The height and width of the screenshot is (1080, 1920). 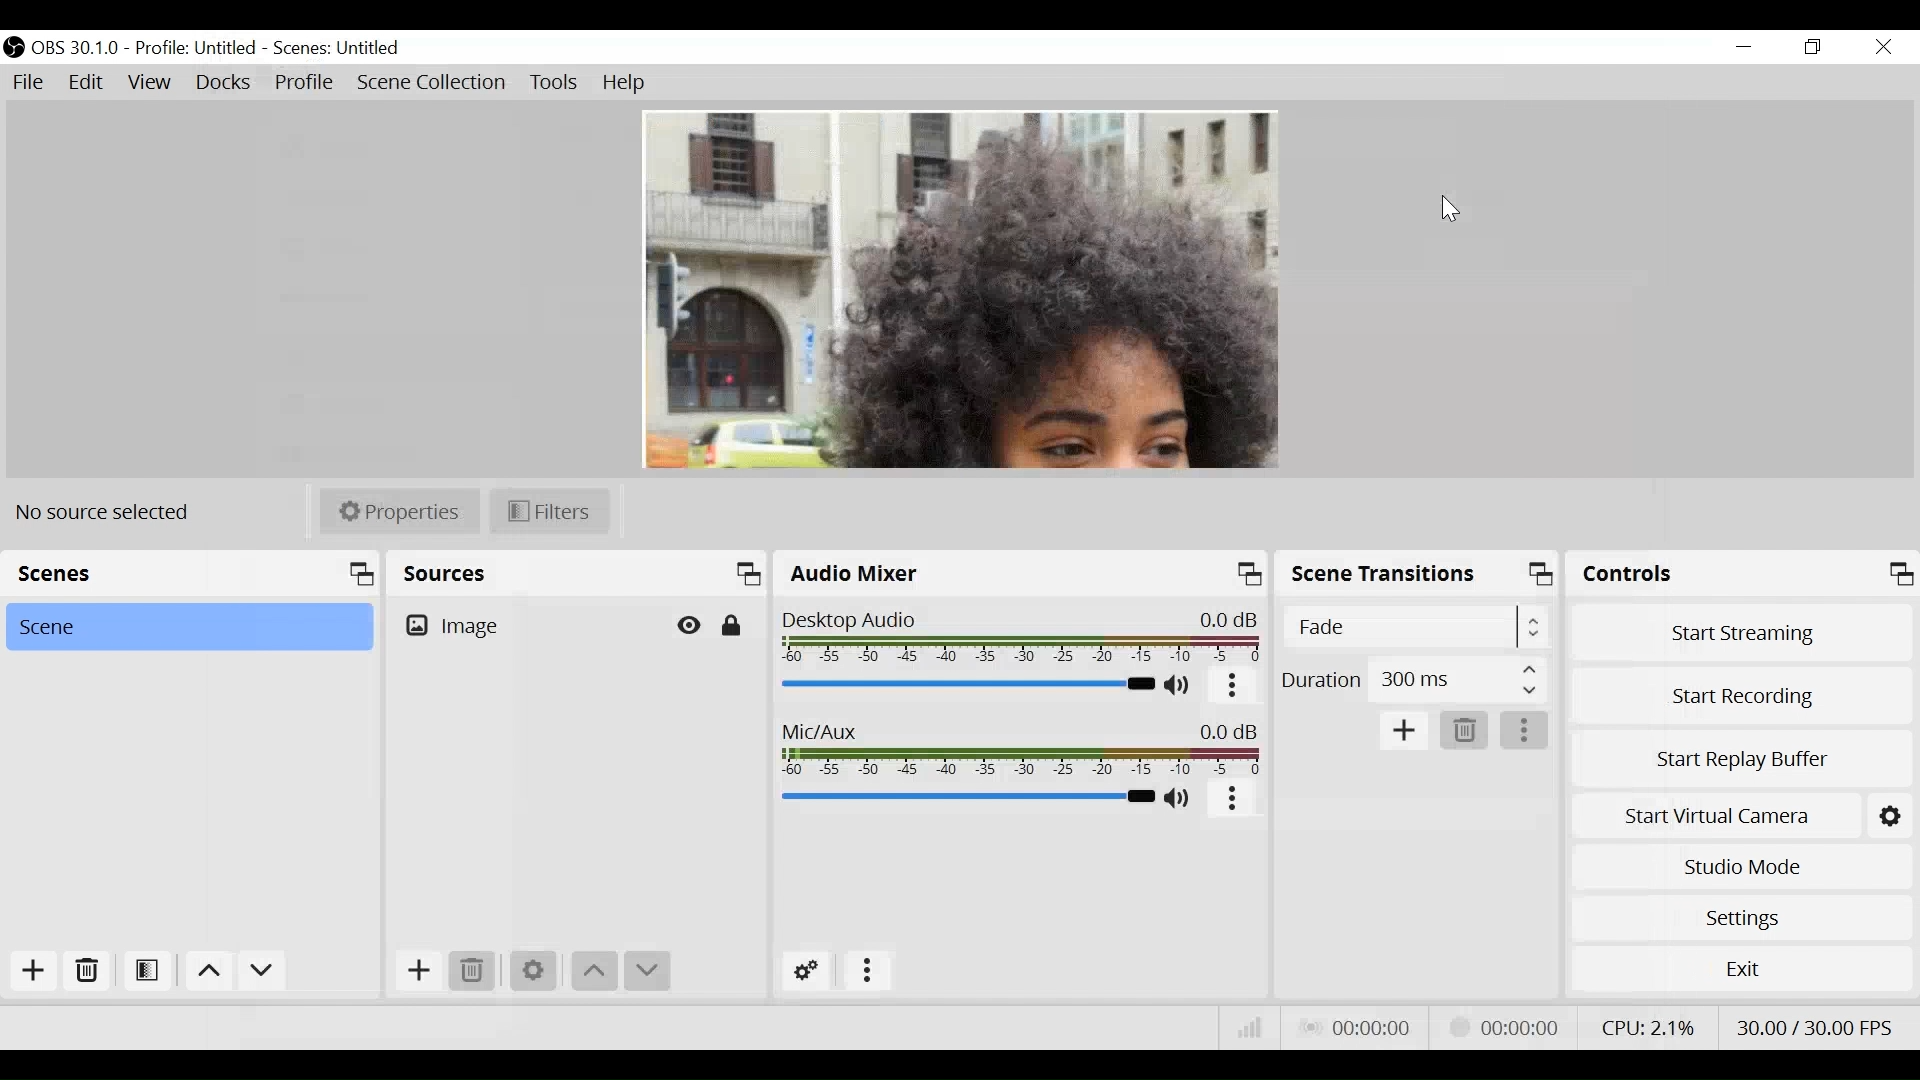 I want to click on Source, so click(x=459, y=627).